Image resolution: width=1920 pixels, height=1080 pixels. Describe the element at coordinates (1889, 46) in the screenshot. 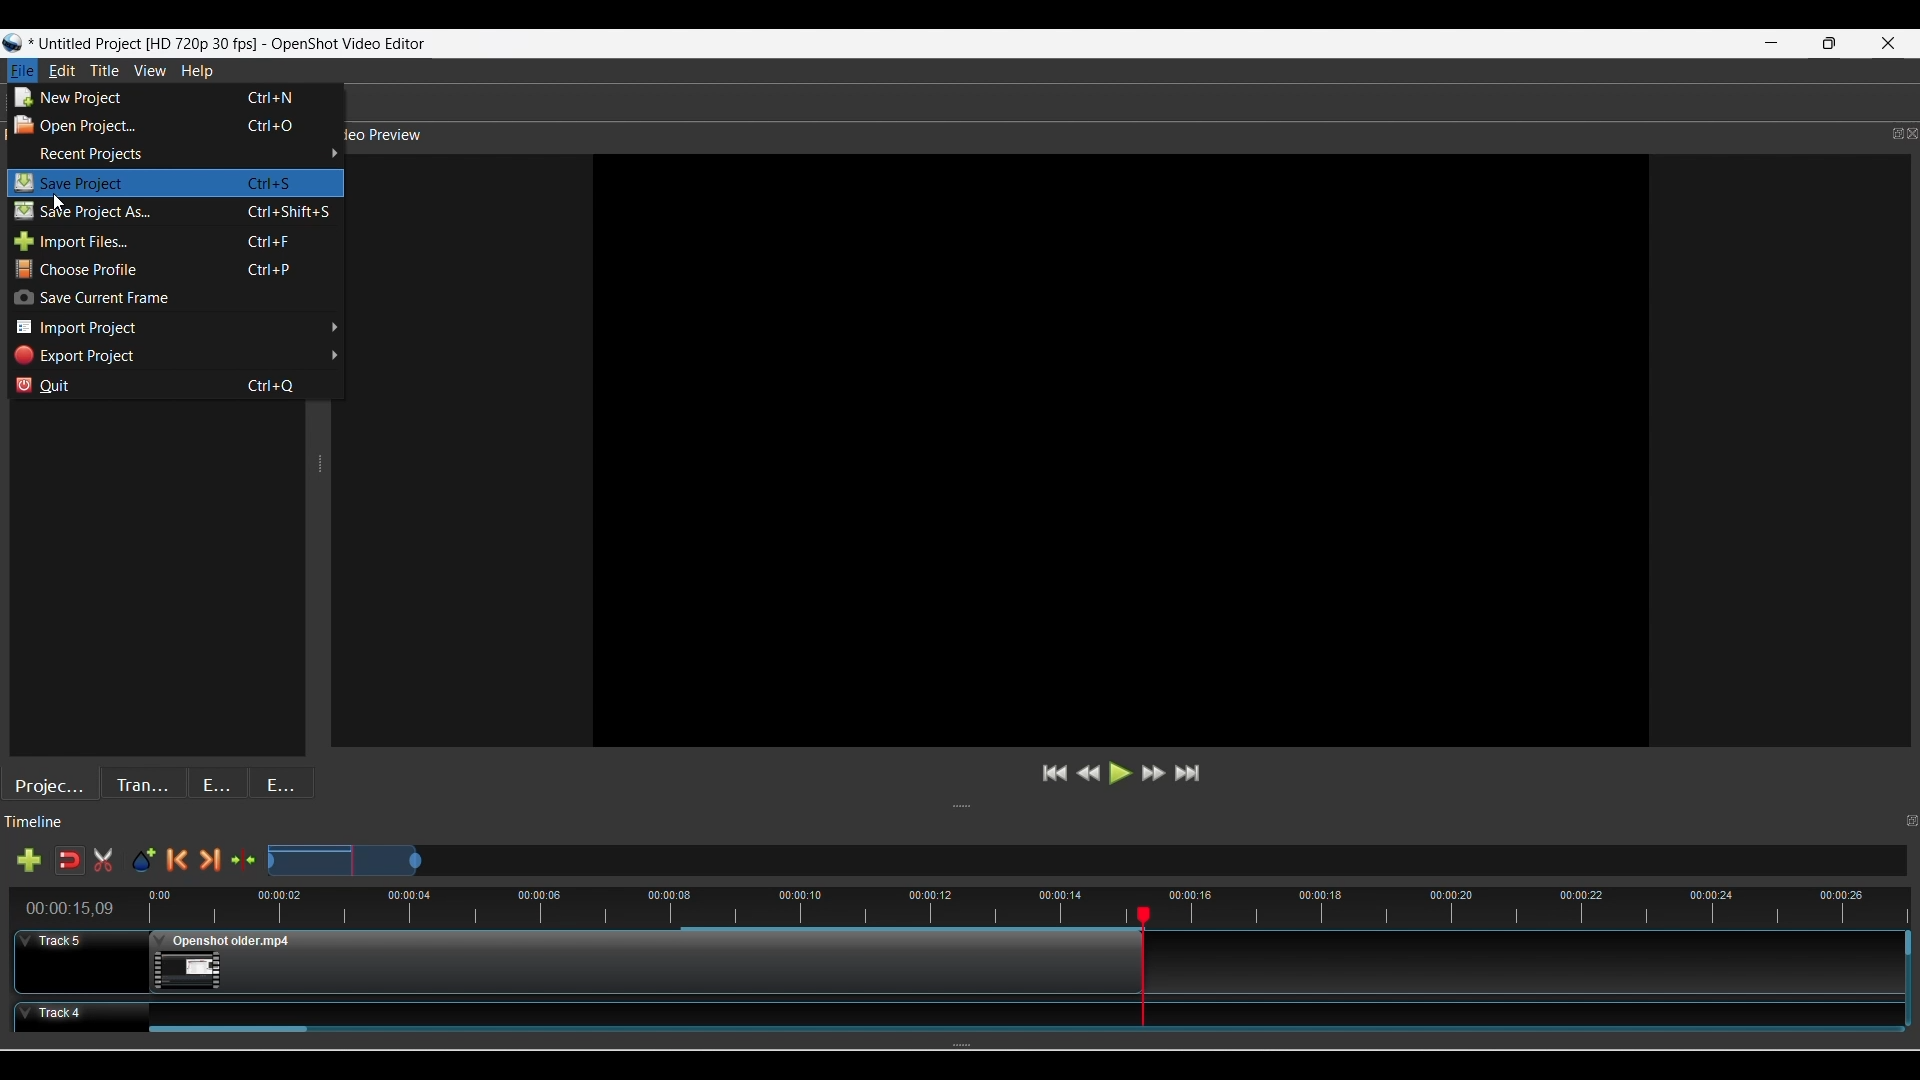

I see `Close interface` at that location.